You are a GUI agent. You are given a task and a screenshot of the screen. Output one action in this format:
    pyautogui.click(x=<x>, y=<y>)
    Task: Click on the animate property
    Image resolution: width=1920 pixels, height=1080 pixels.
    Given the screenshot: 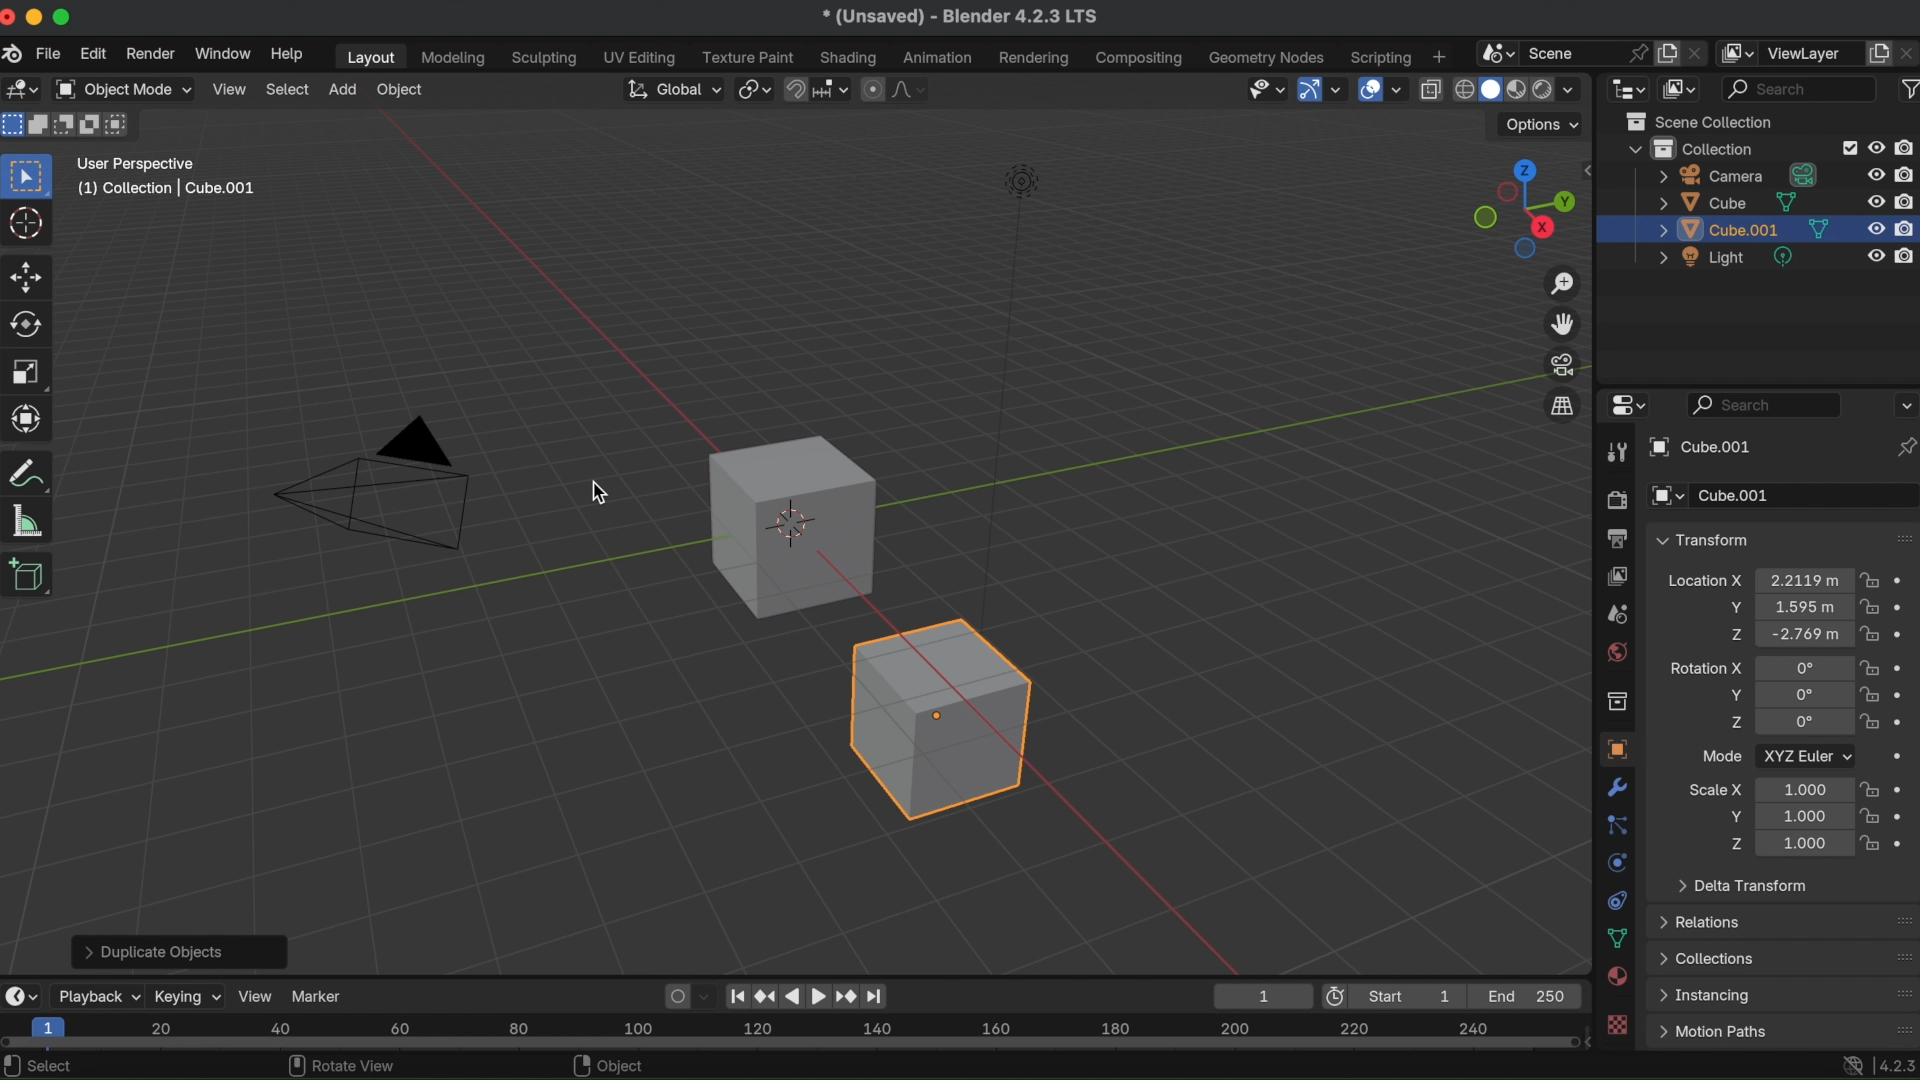 What is the action you would take?
    pyautogui.click(x=1904, y=841)
    